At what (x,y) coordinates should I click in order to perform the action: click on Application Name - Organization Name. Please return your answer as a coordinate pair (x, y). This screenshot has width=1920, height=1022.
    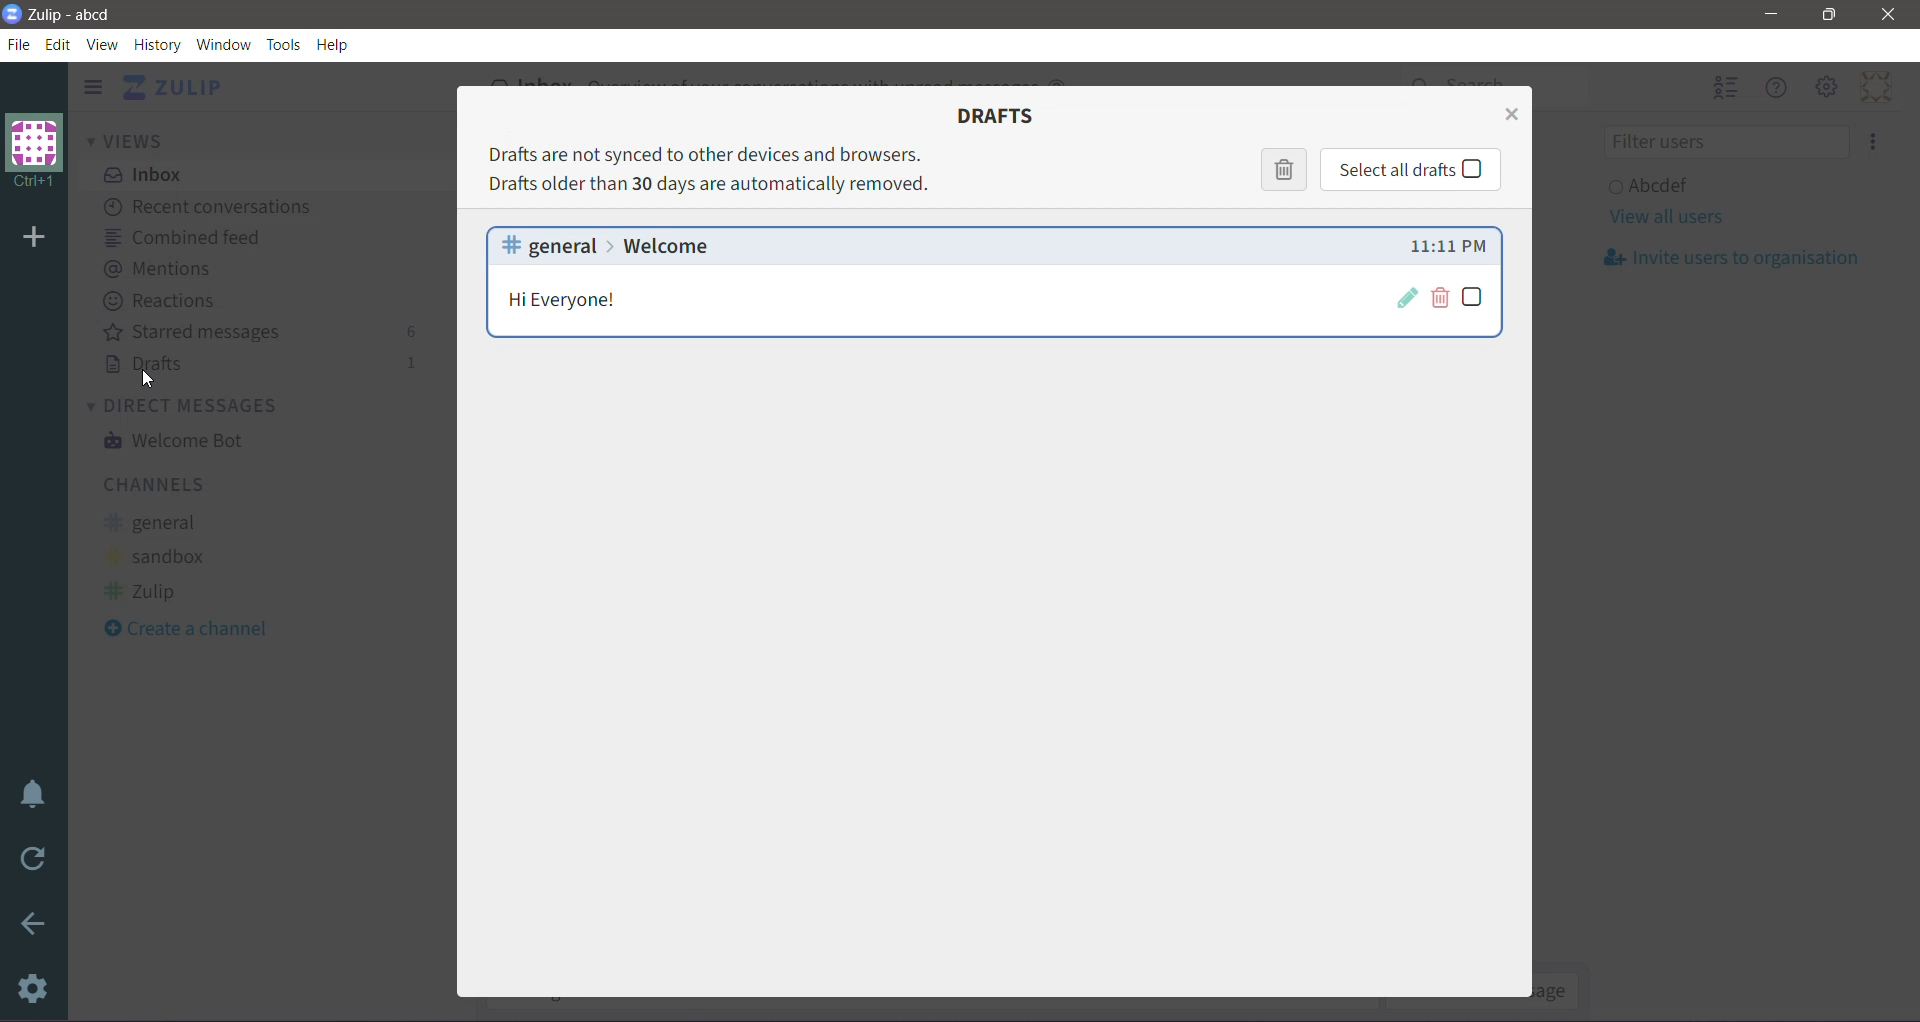
    Looking at the image, I should click on (83, 14).